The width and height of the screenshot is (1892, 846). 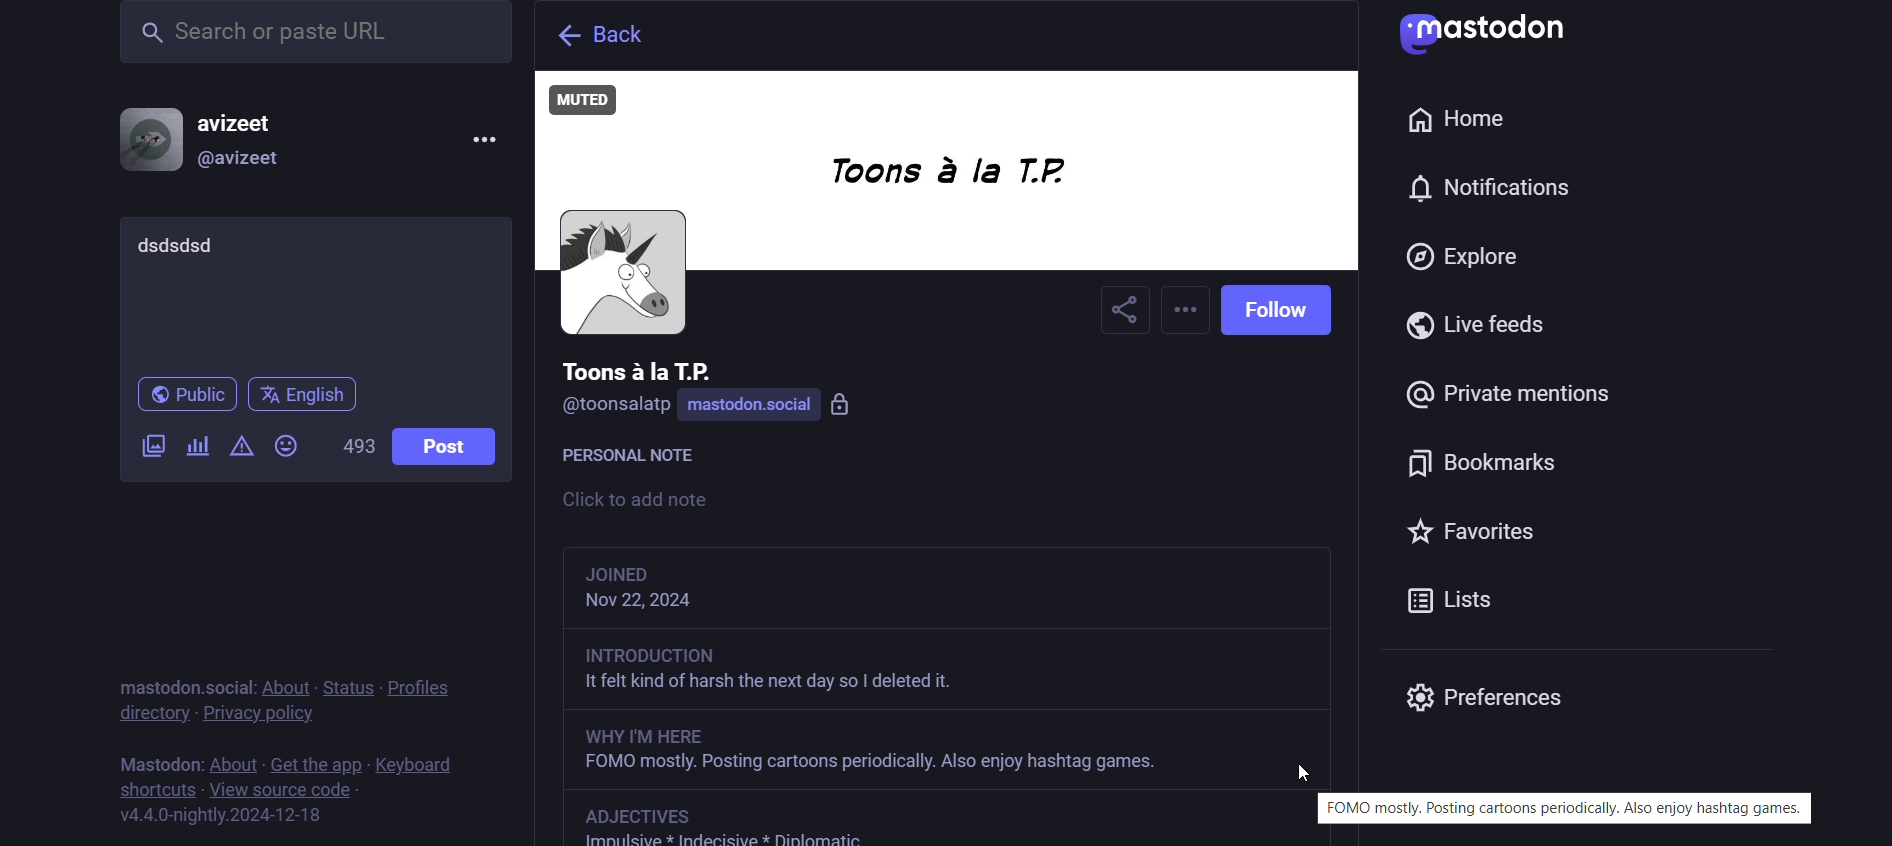 What do you see at coordinates (639, 459) in the screenshot?
I see `text` at bounding box center [639, 459].